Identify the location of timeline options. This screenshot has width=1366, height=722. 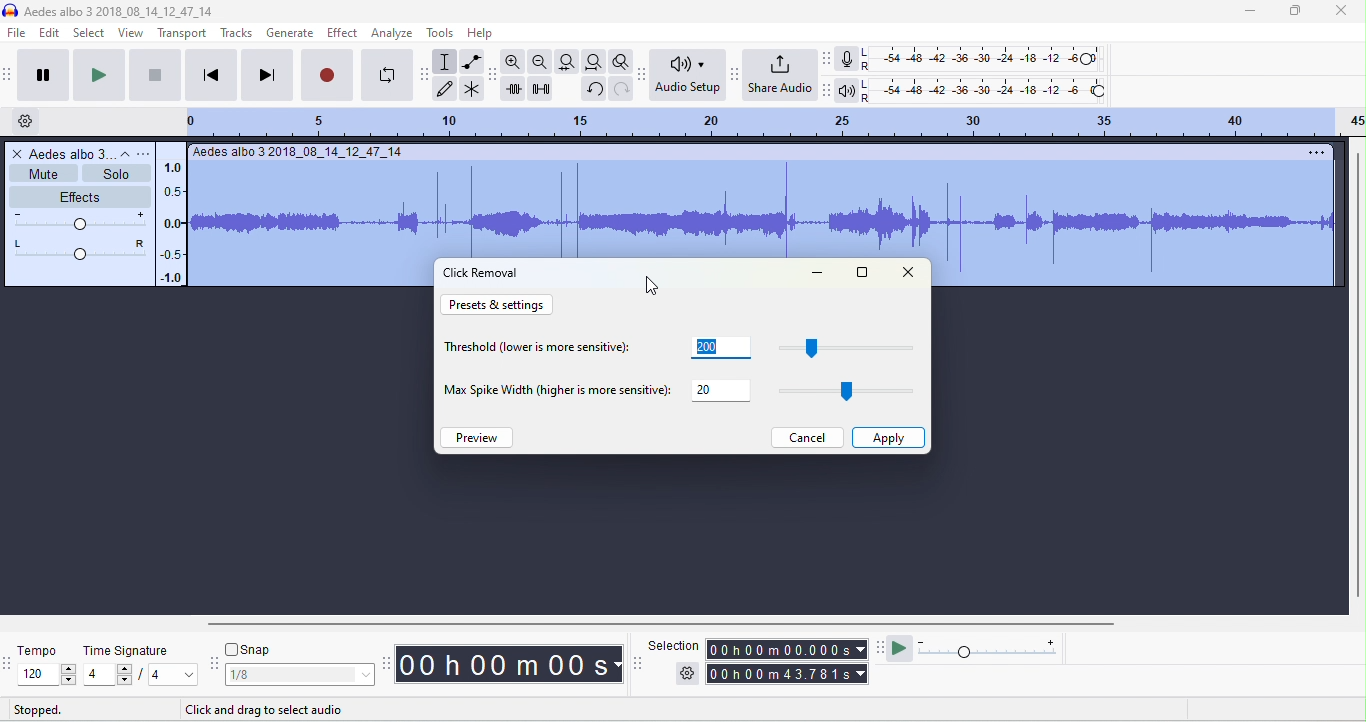
(25, 120).